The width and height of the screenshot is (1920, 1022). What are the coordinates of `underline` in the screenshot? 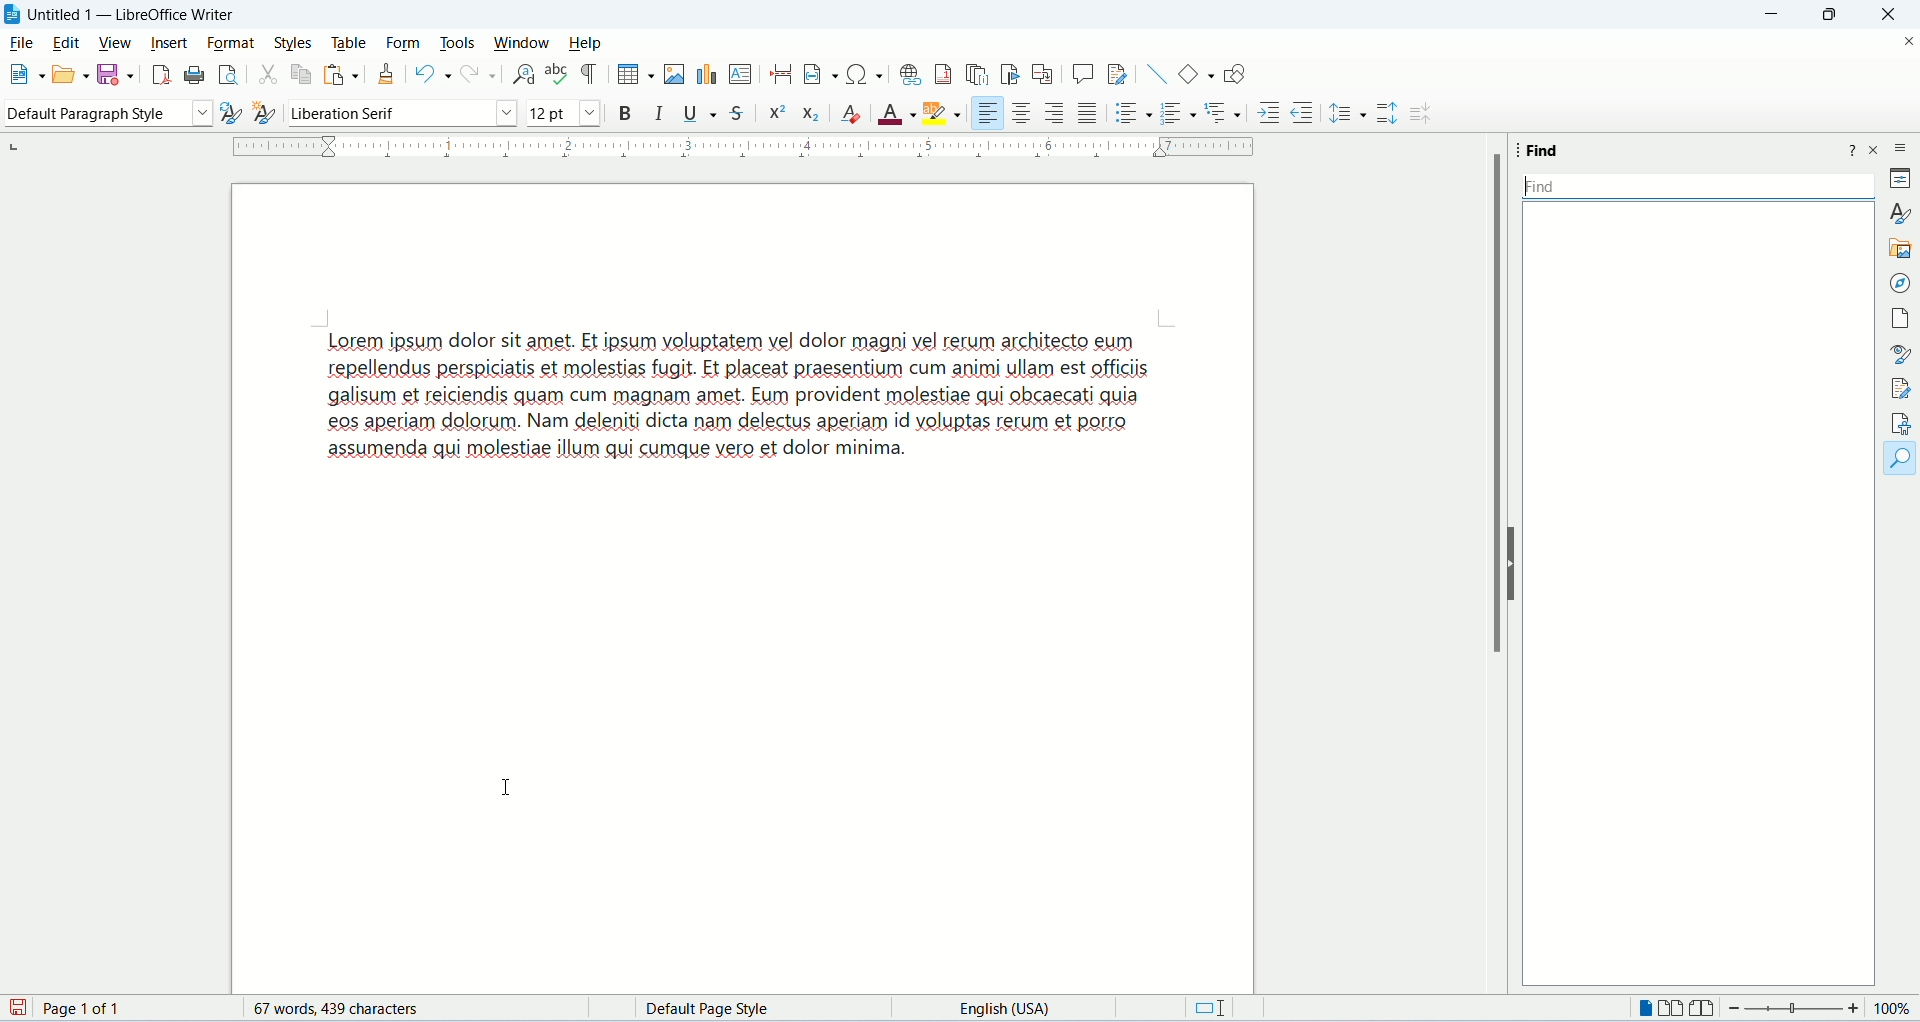 It's located at (699, 114).